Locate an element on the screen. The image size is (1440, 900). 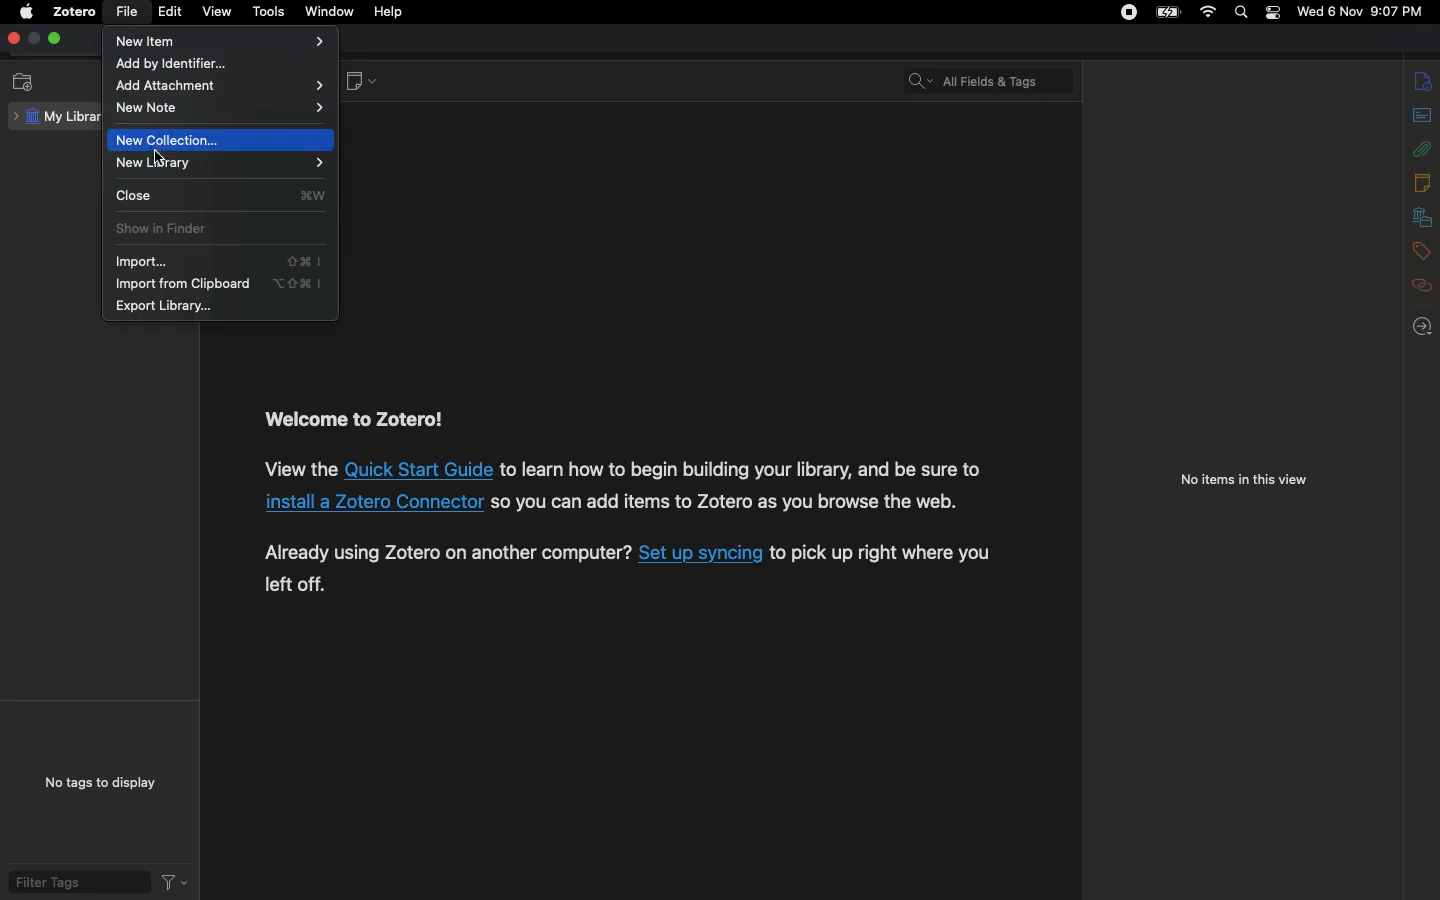
No items in this view is located at coordinates (1242, 482).